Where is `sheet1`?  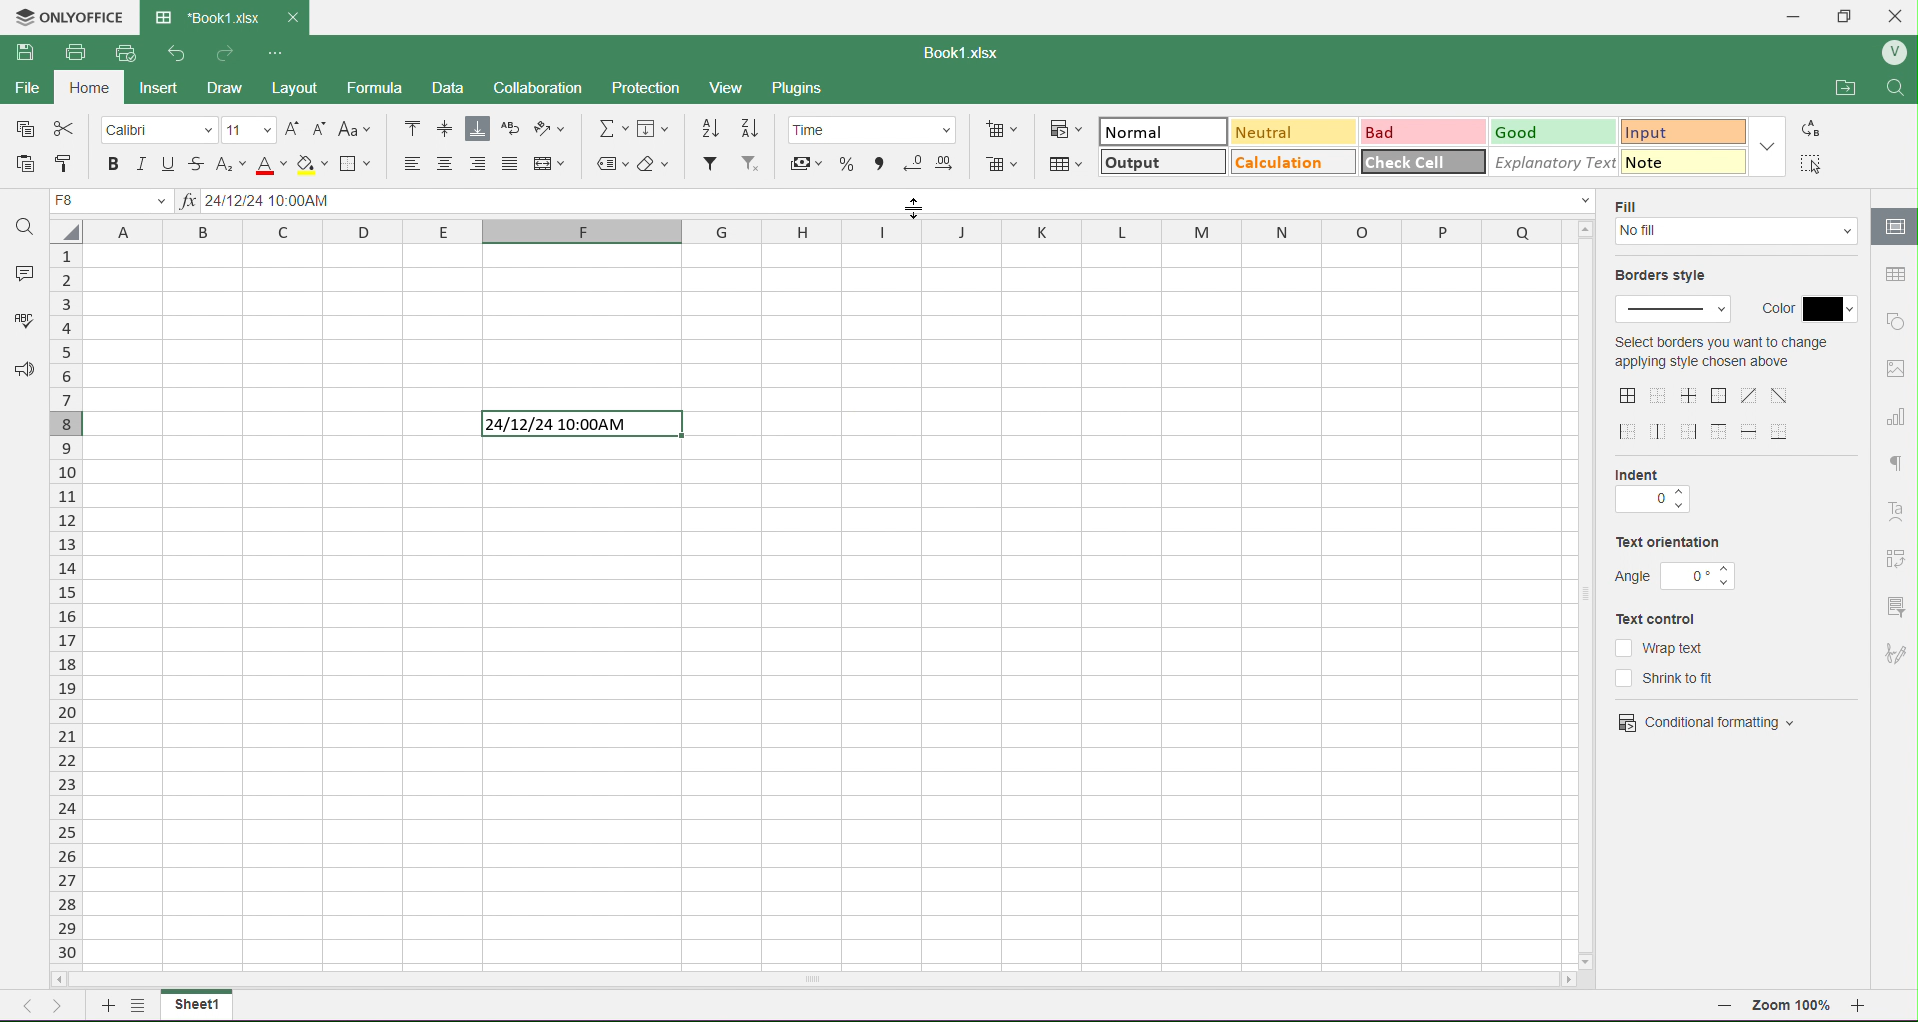 sheet1 is located at coordinates (196, 1005).